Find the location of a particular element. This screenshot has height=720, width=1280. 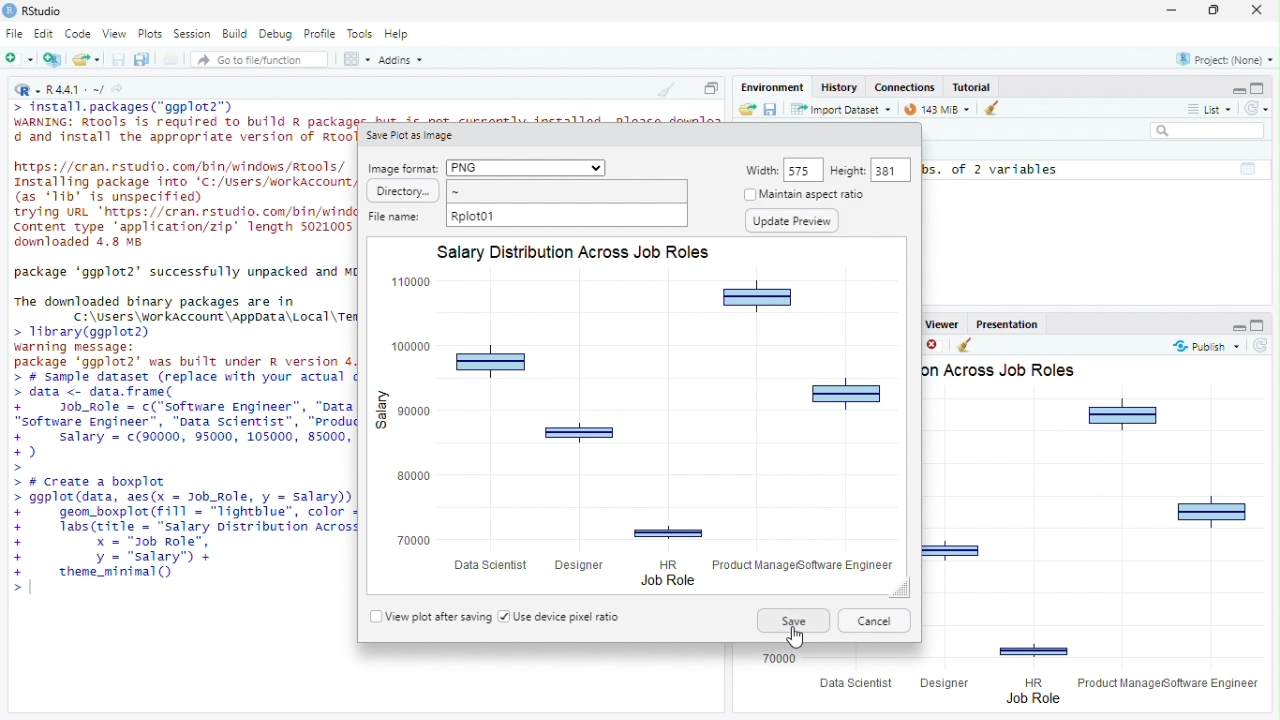

Import dataset is located at coordinates (842, 109).